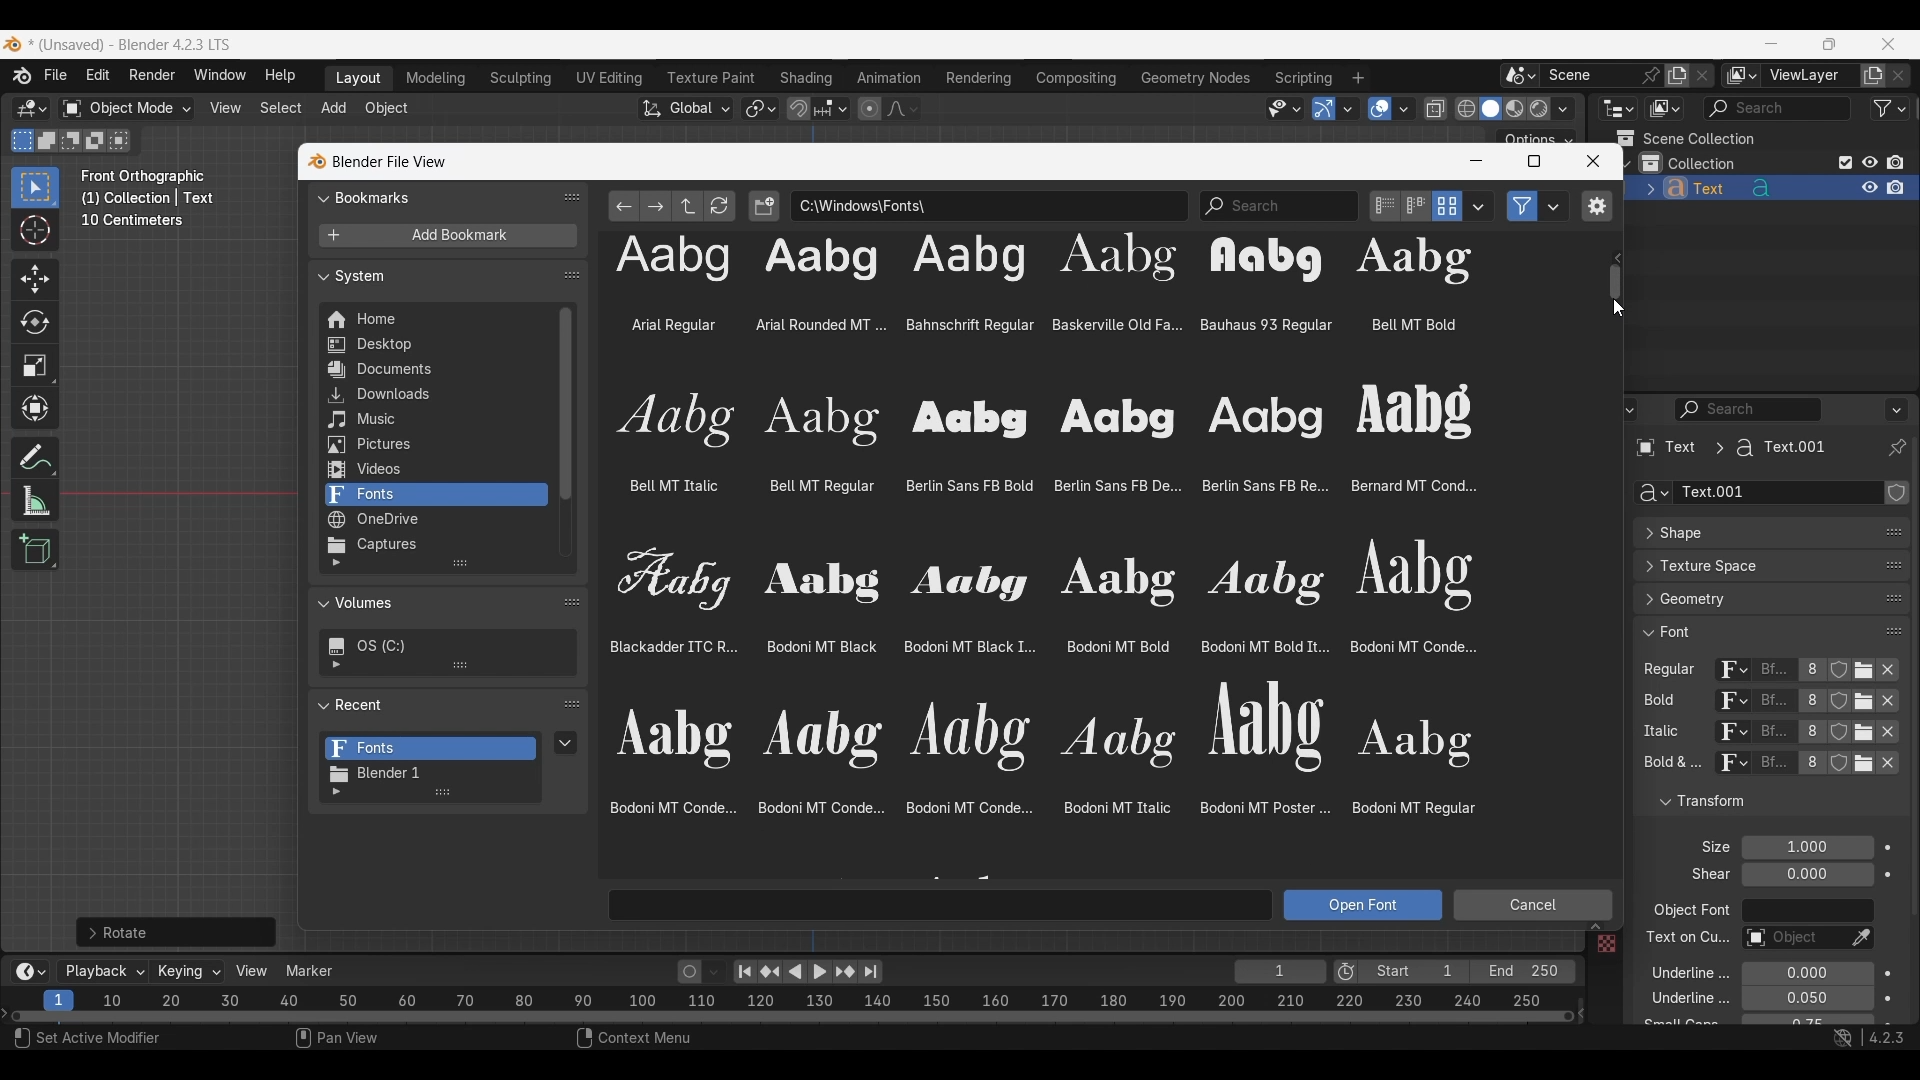  What do you see at coordinates (1596, 206) in the screenshot?
I see `Toggle region` at bounding box center [1596, 206].